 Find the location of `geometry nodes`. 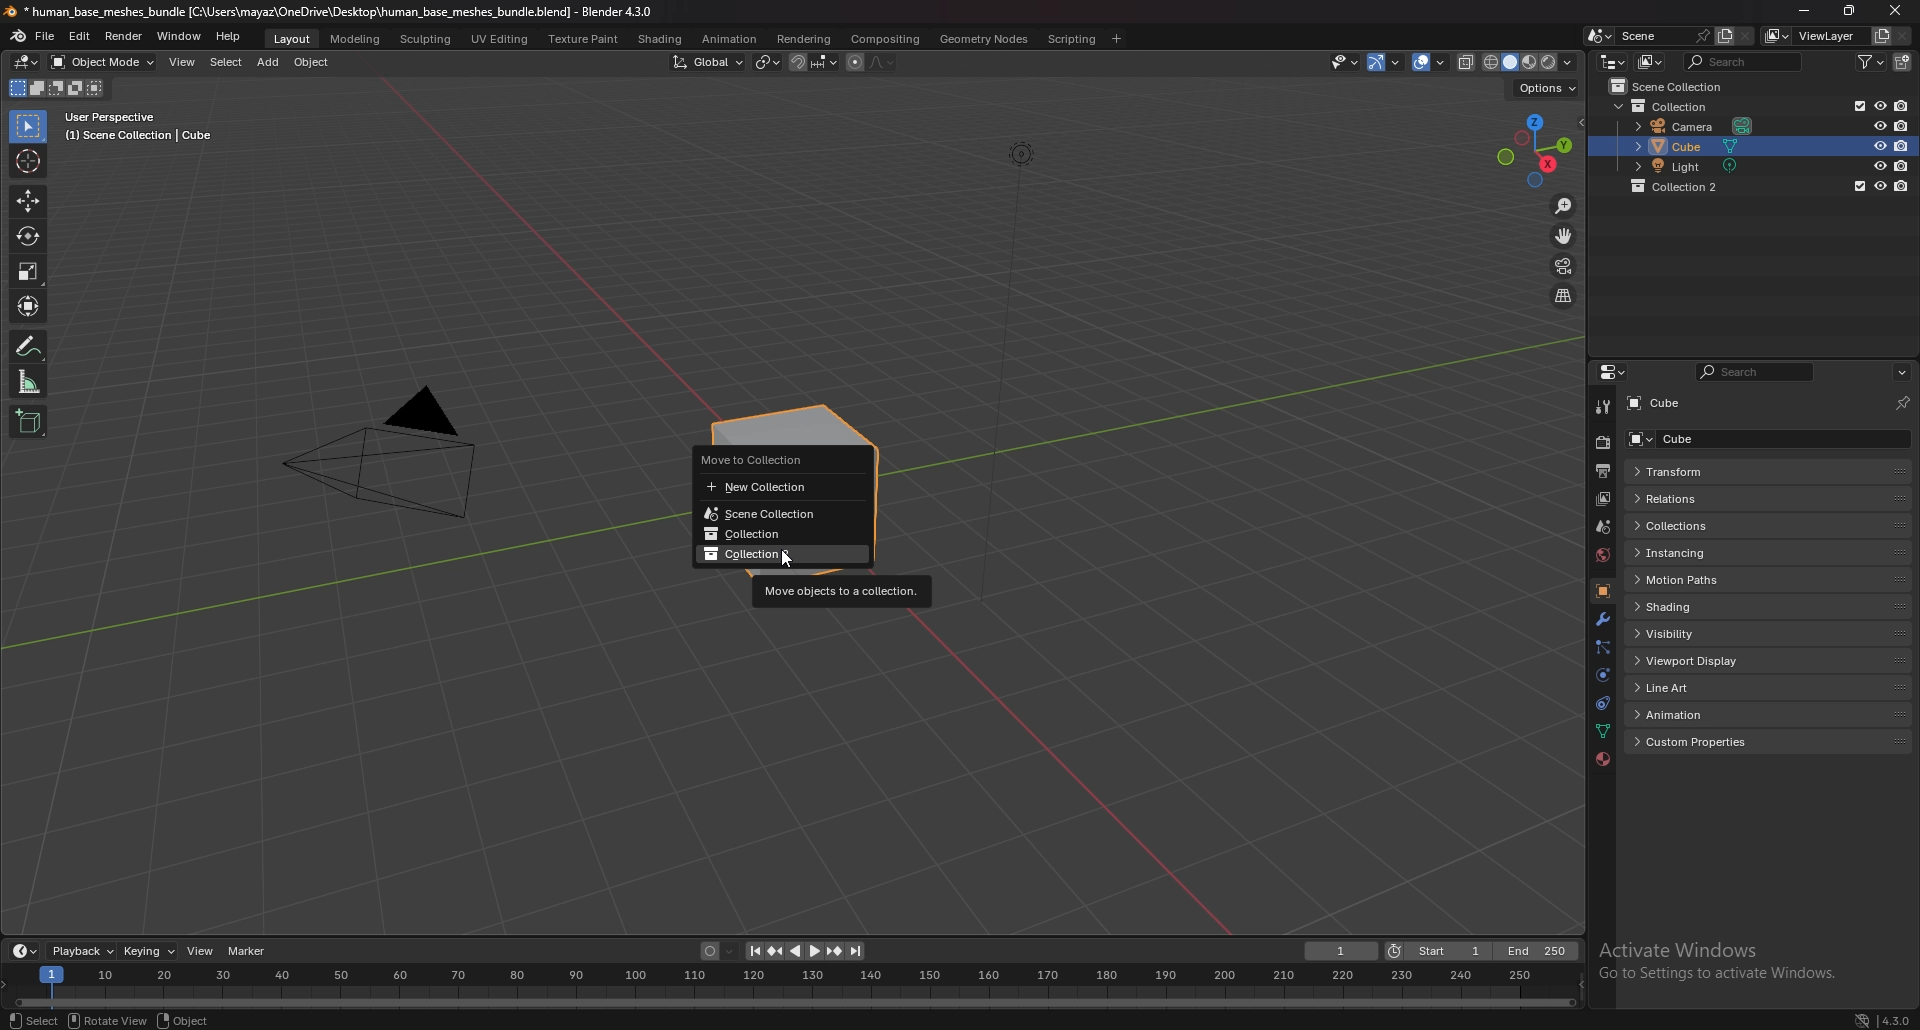

geometry nodes is located at coordinates (983, 39).